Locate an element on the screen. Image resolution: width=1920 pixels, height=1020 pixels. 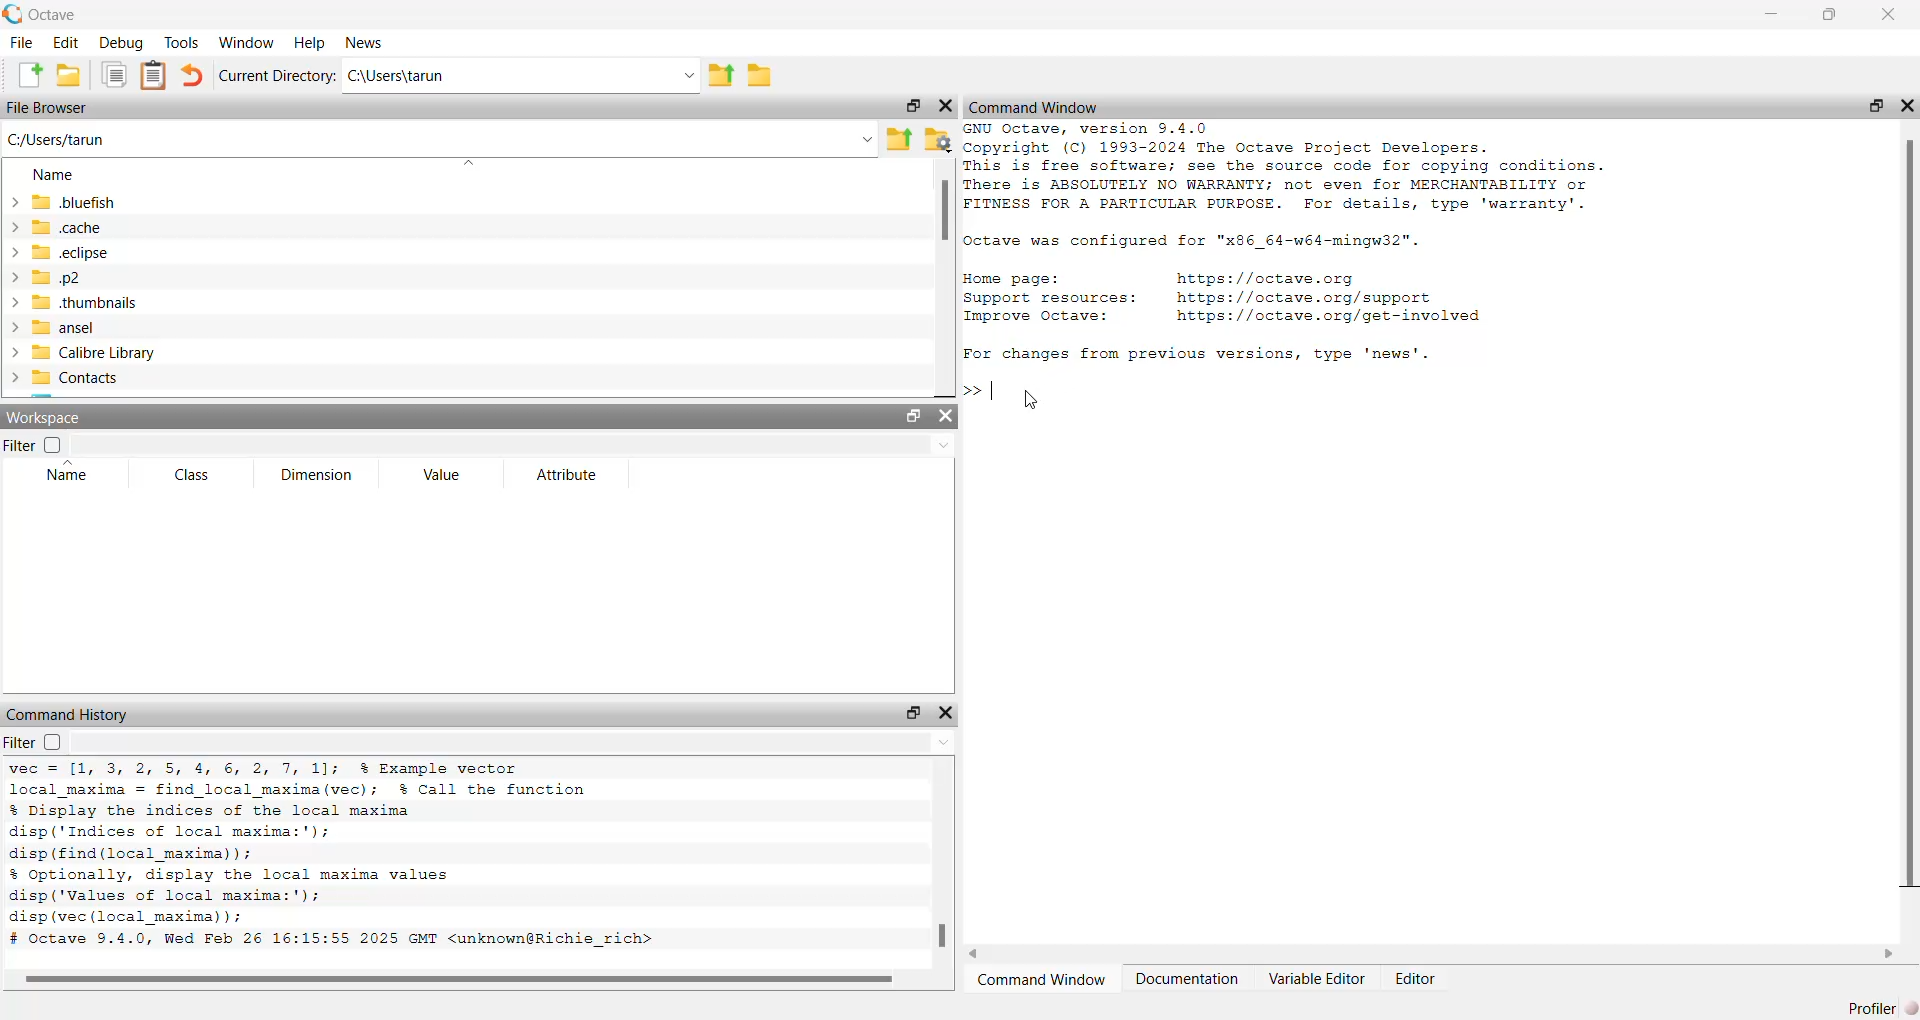
Enter directory name is located at coordinates (689, 74).